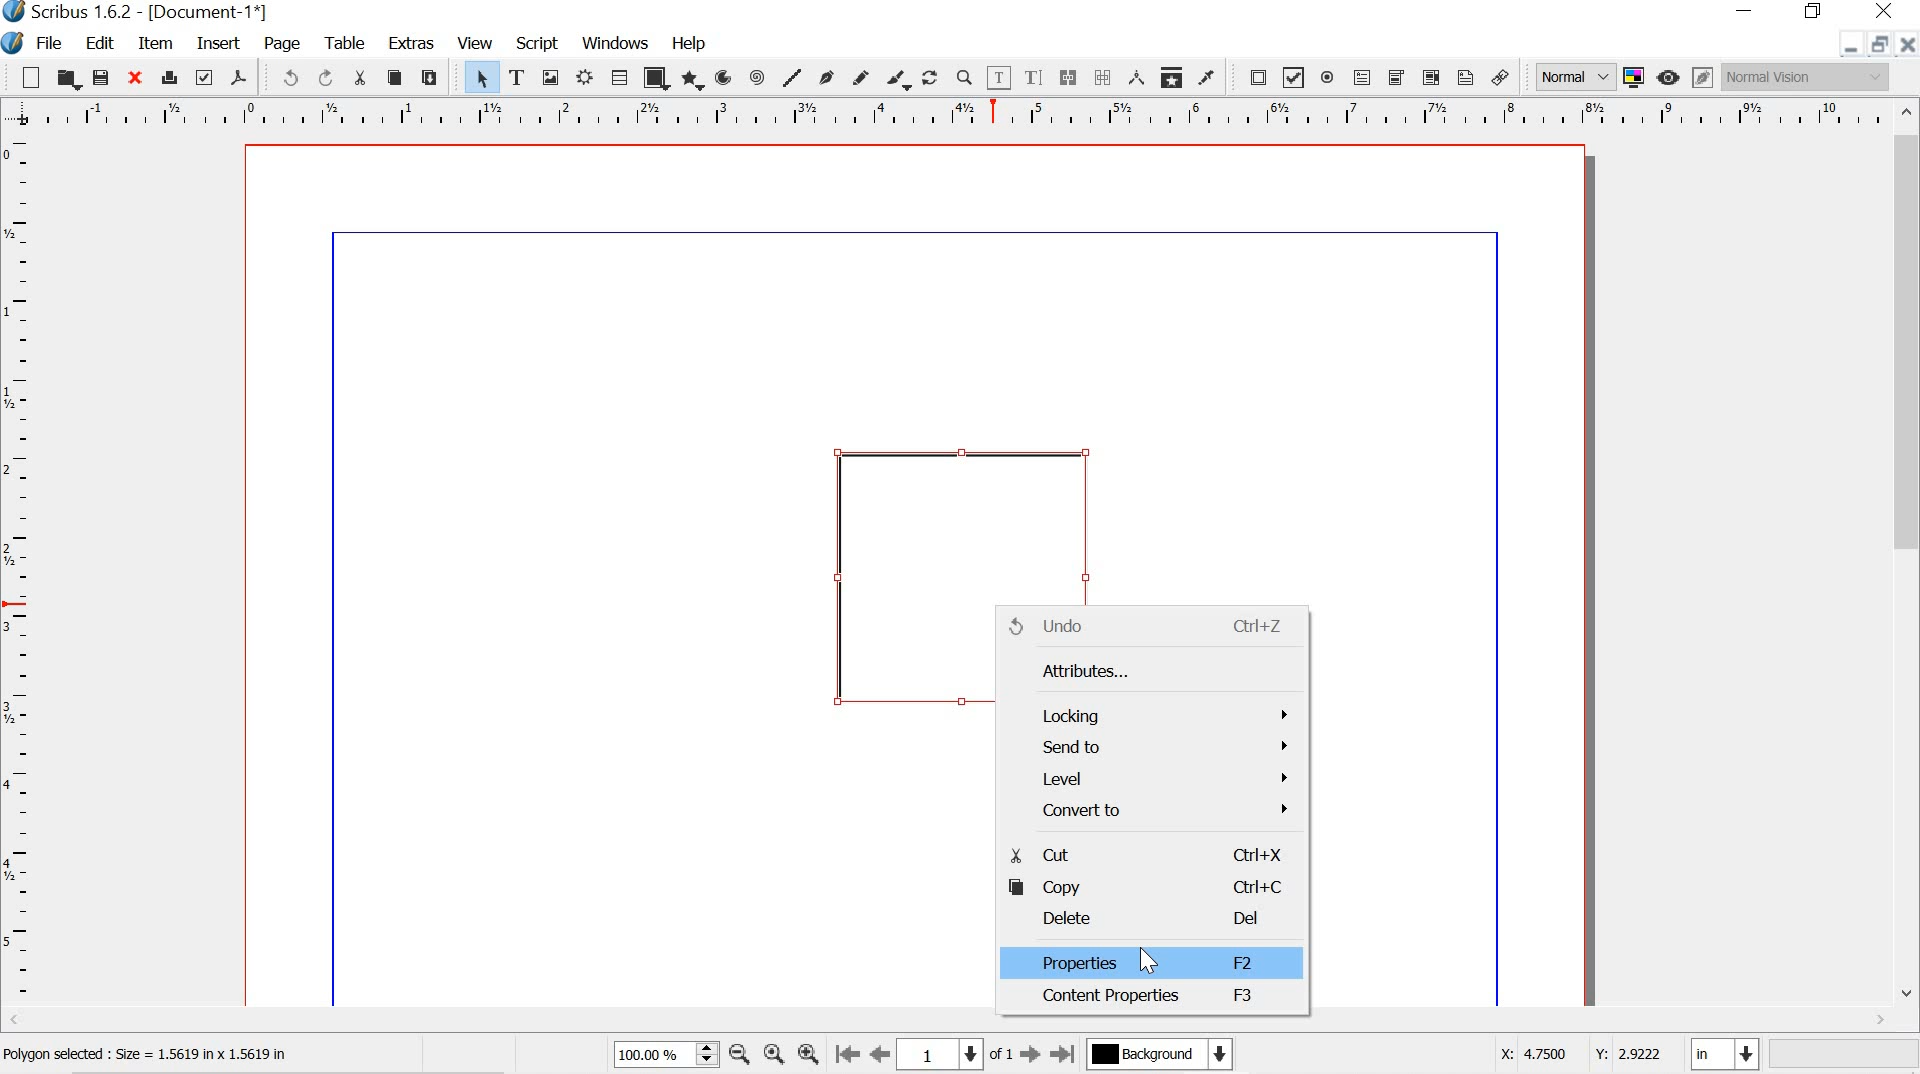 Image resolution: width=1920 pixels, height=1074 pixels. I want to click on 1, so click(946, 1053).